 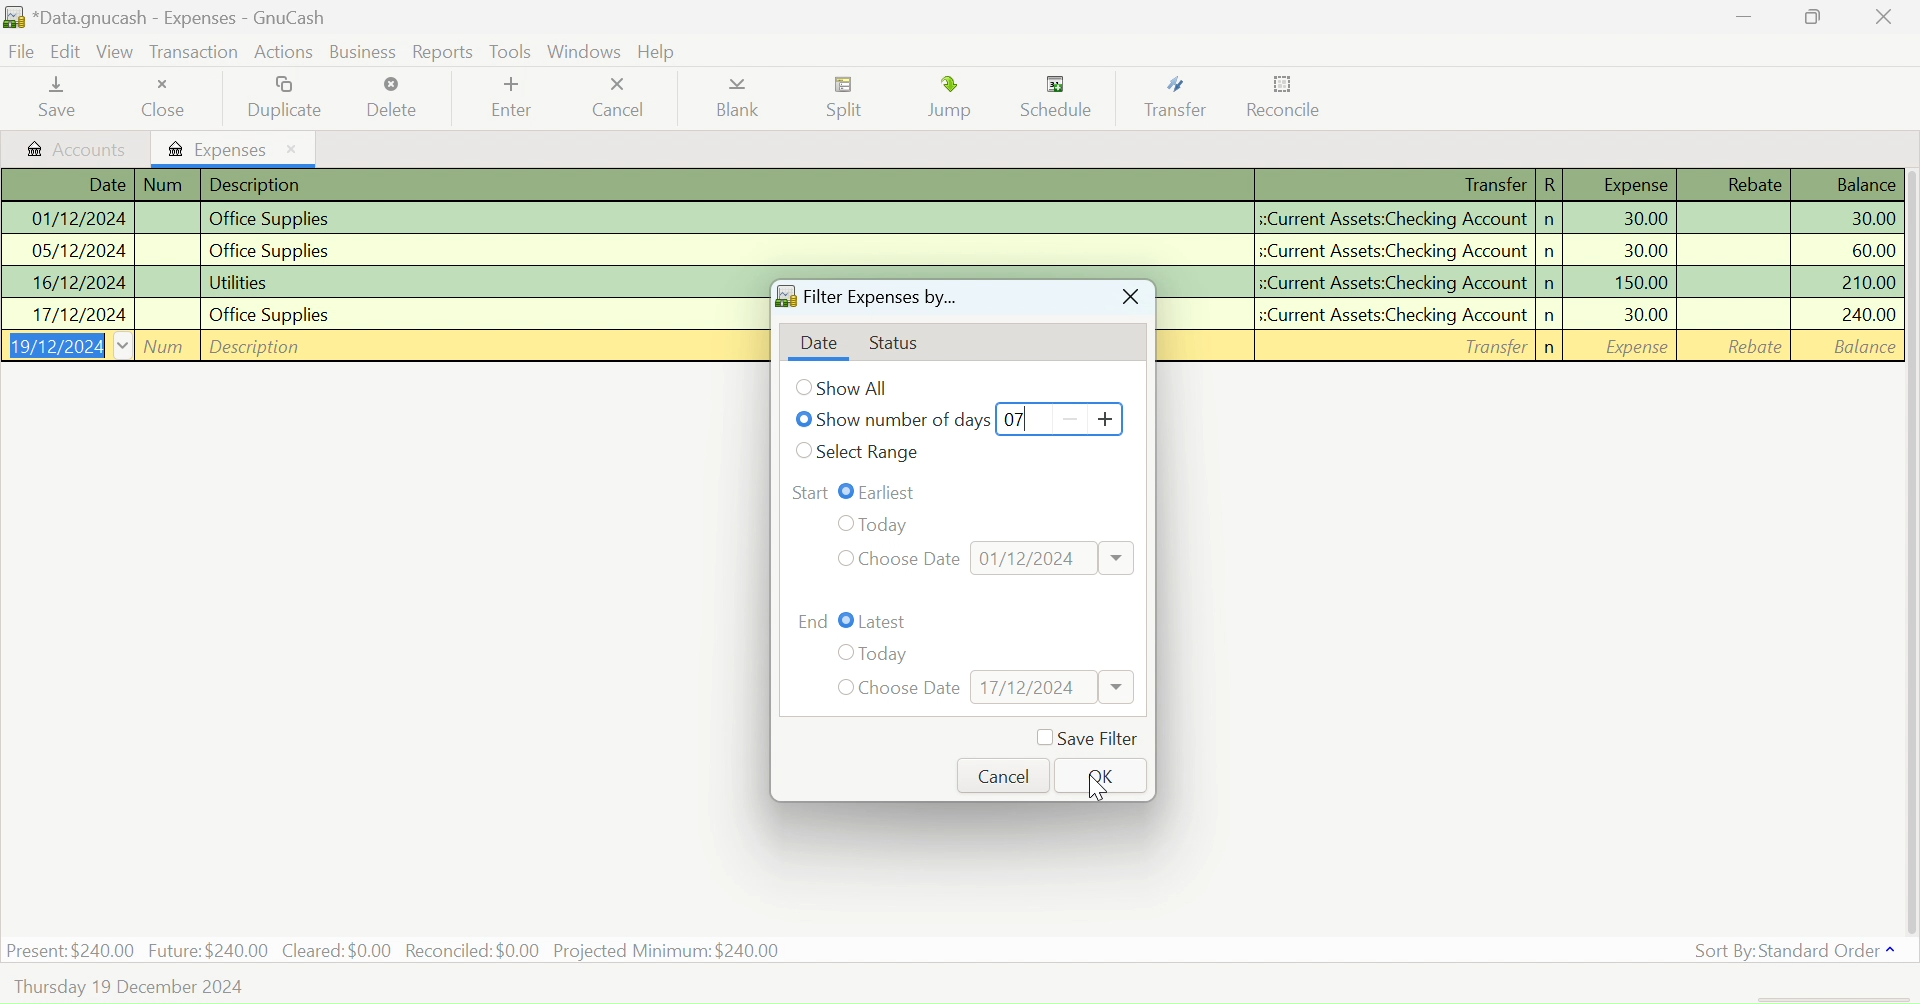 What do you see at coordinates (392, 98) in the screenshot?
I see `Delete` at bounding box center [392, 98].